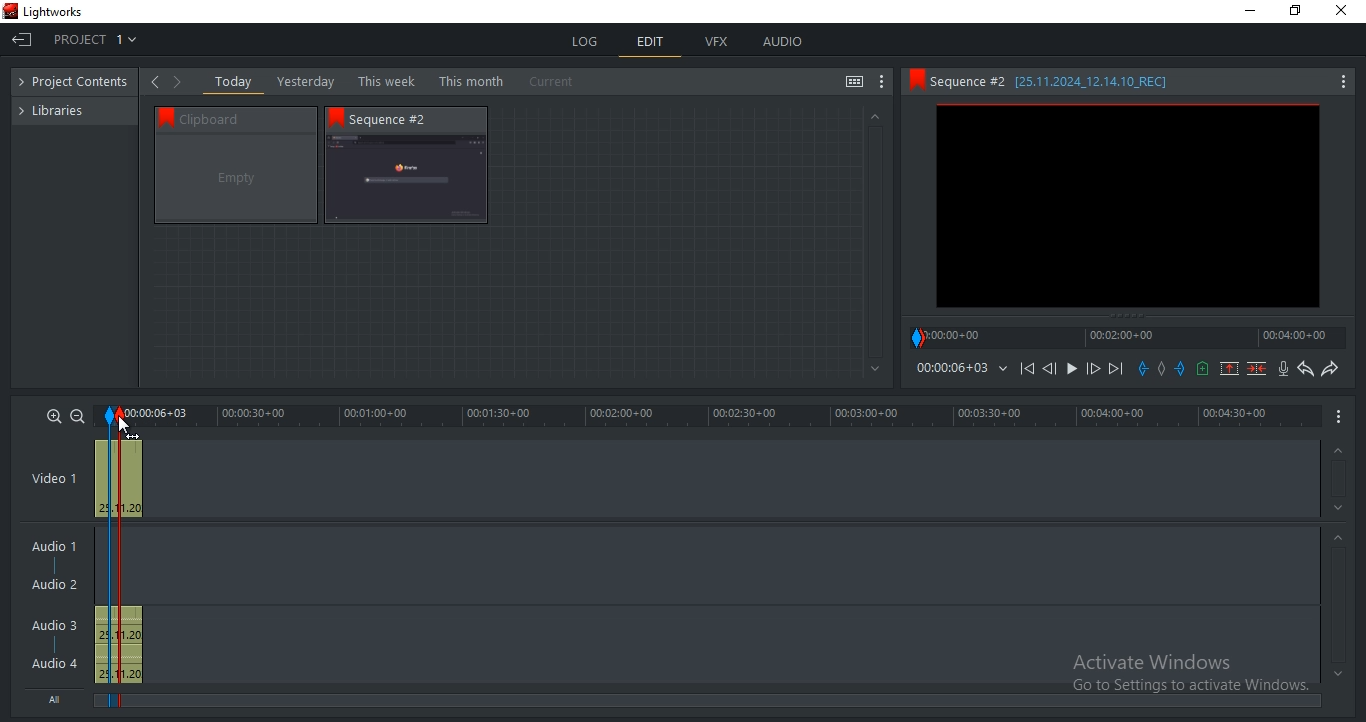  I want to click on Nudge one frame forward, so click(1091, 369).